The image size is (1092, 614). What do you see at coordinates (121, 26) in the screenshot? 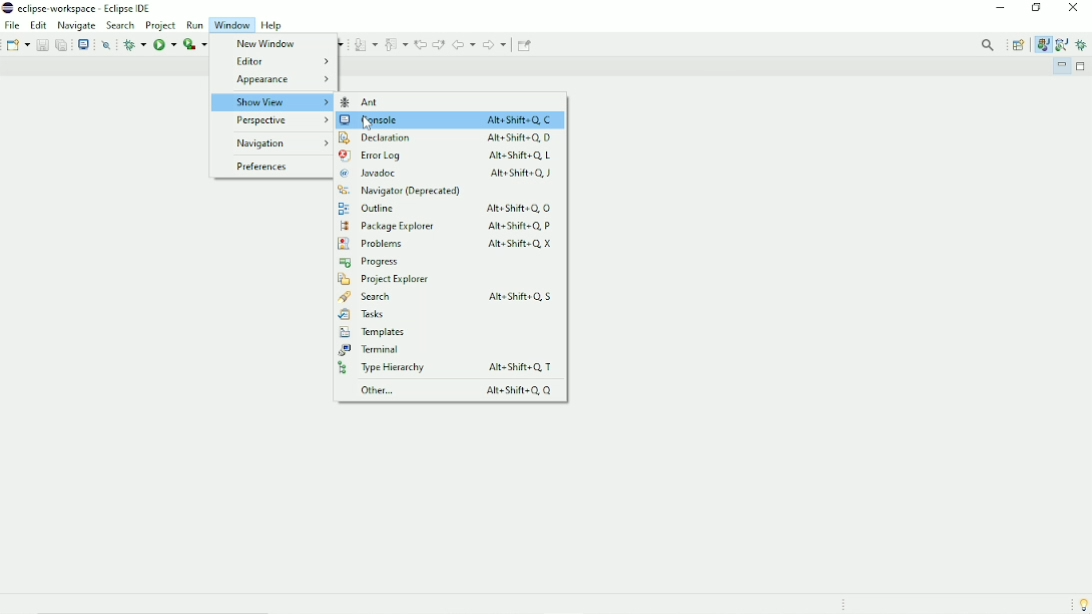
I see `Search` at bounding box center [121, 26].